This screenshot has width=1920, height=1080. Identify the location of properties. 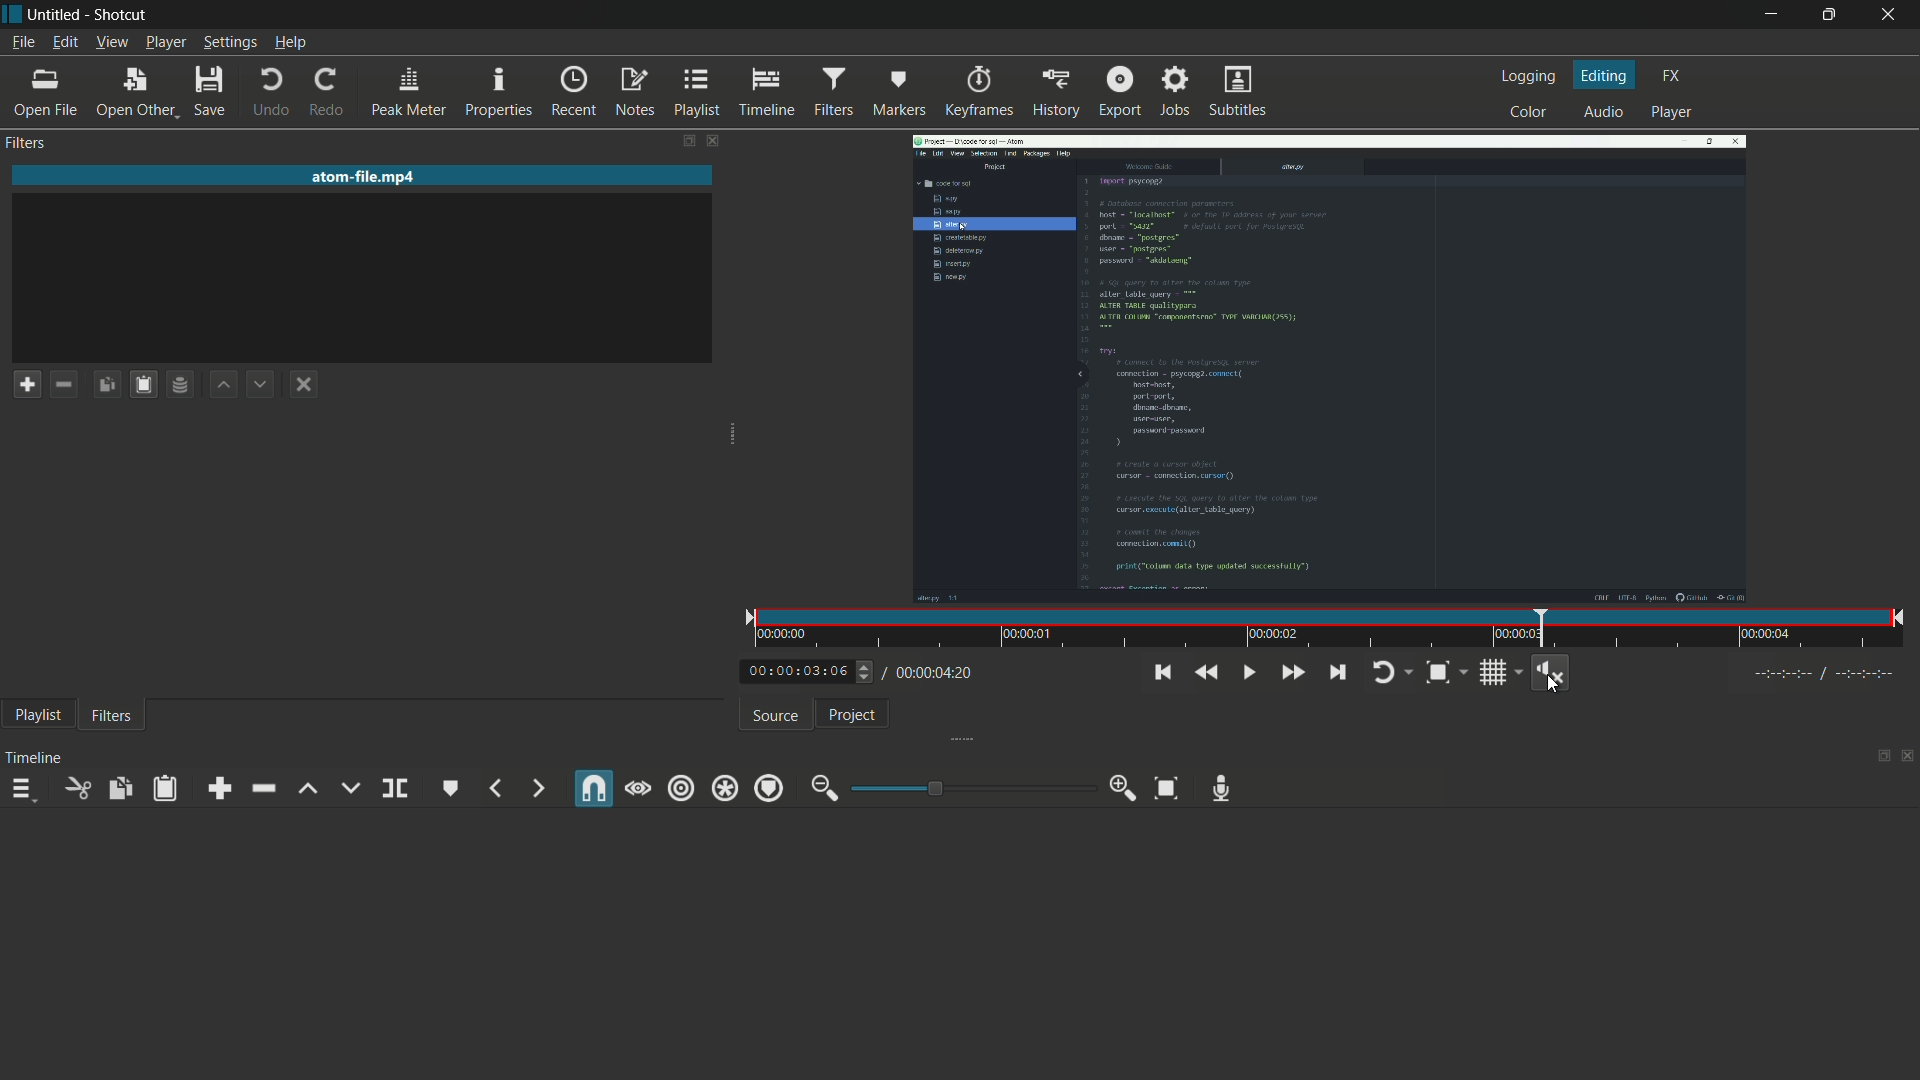
(497, 93).